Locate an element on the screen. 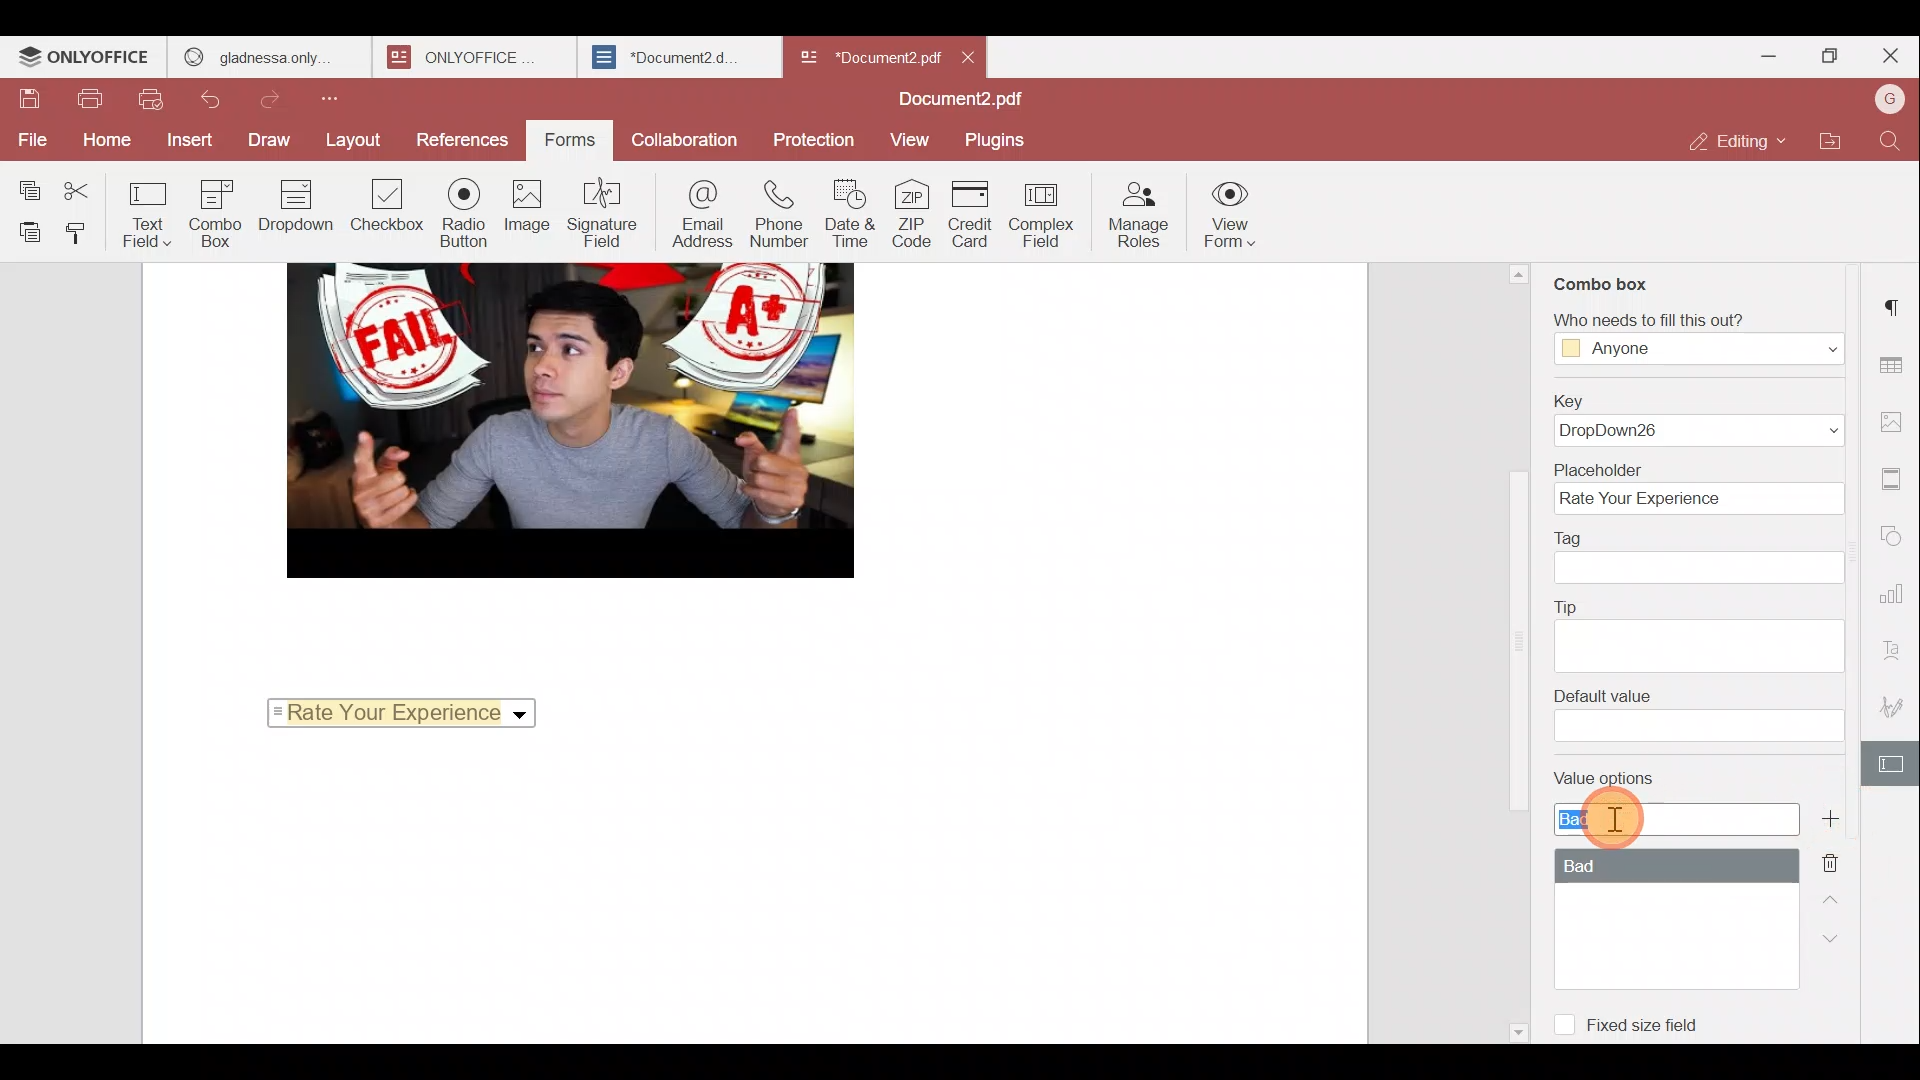  Collaboration is located at coordinates (683, 139).